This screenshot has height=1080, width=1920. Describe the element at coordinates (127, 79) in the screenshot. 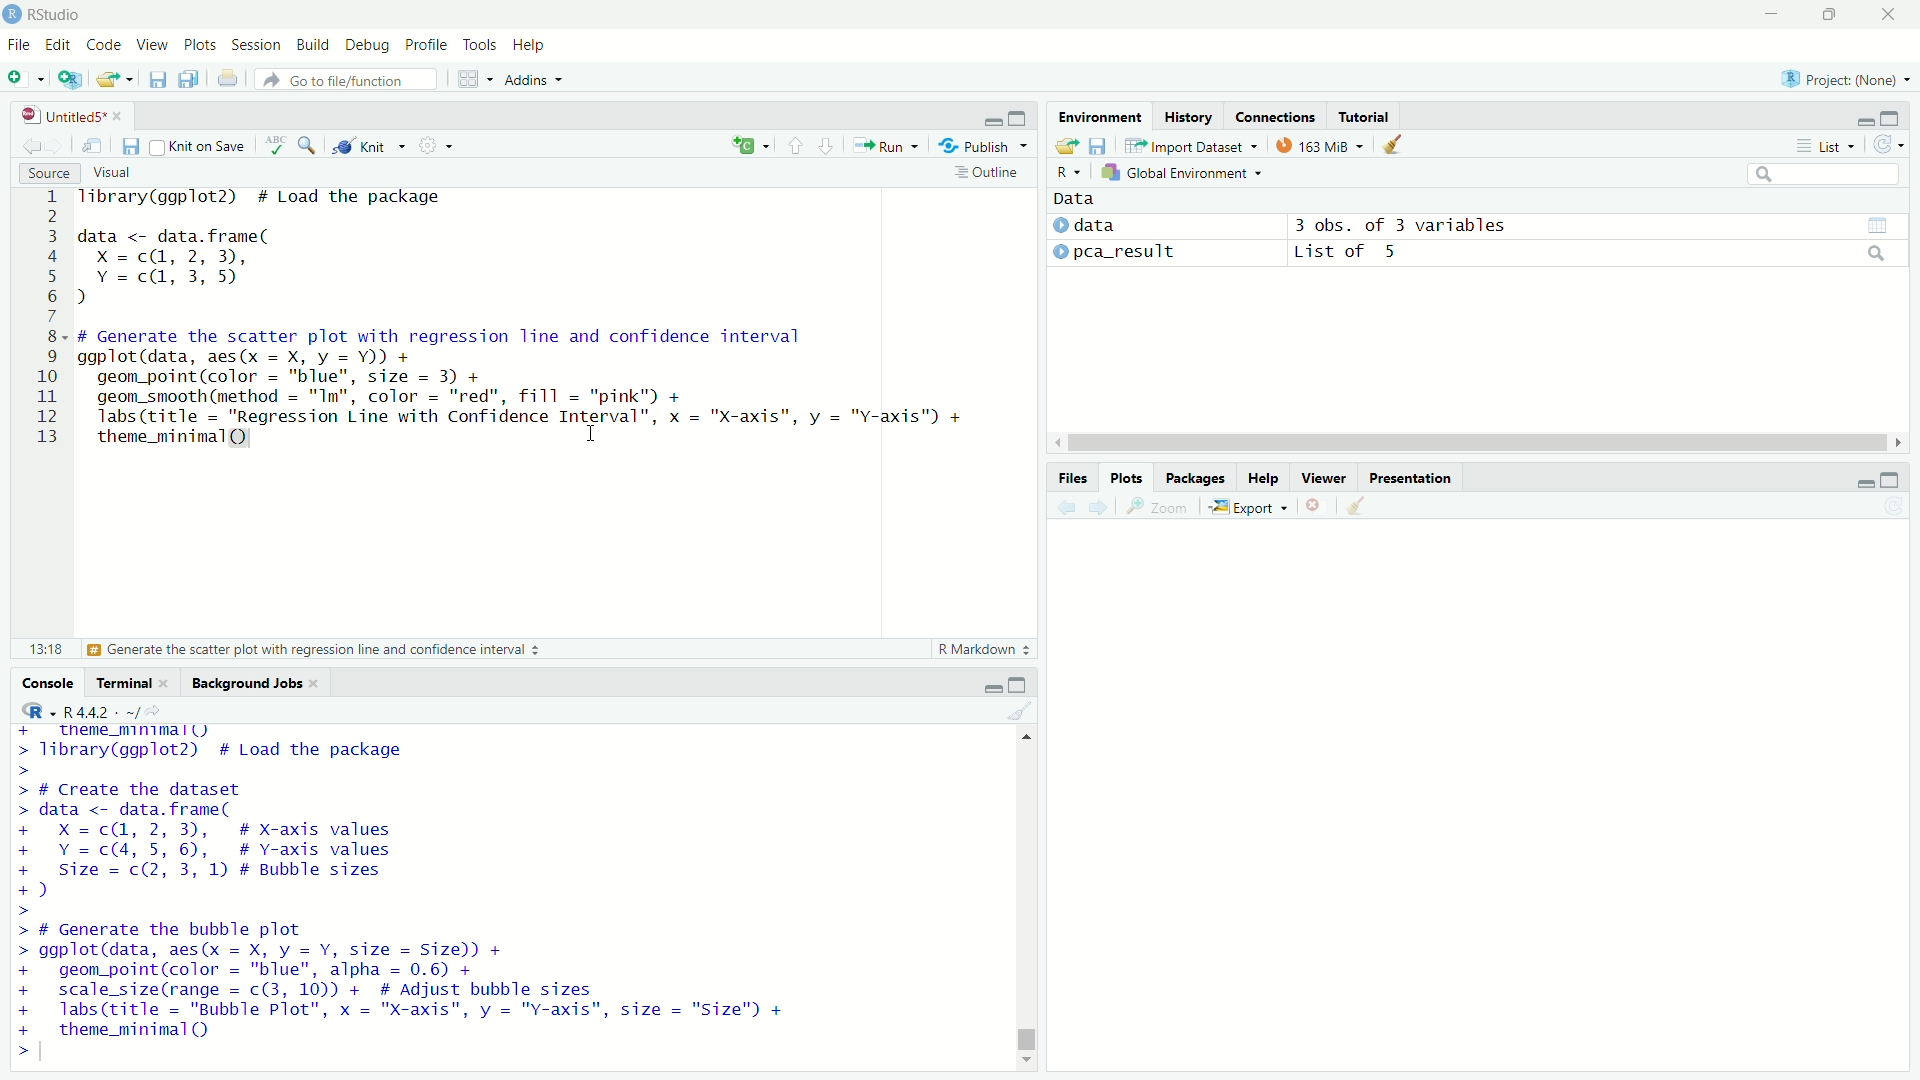

I see `Open recent files` at that location.